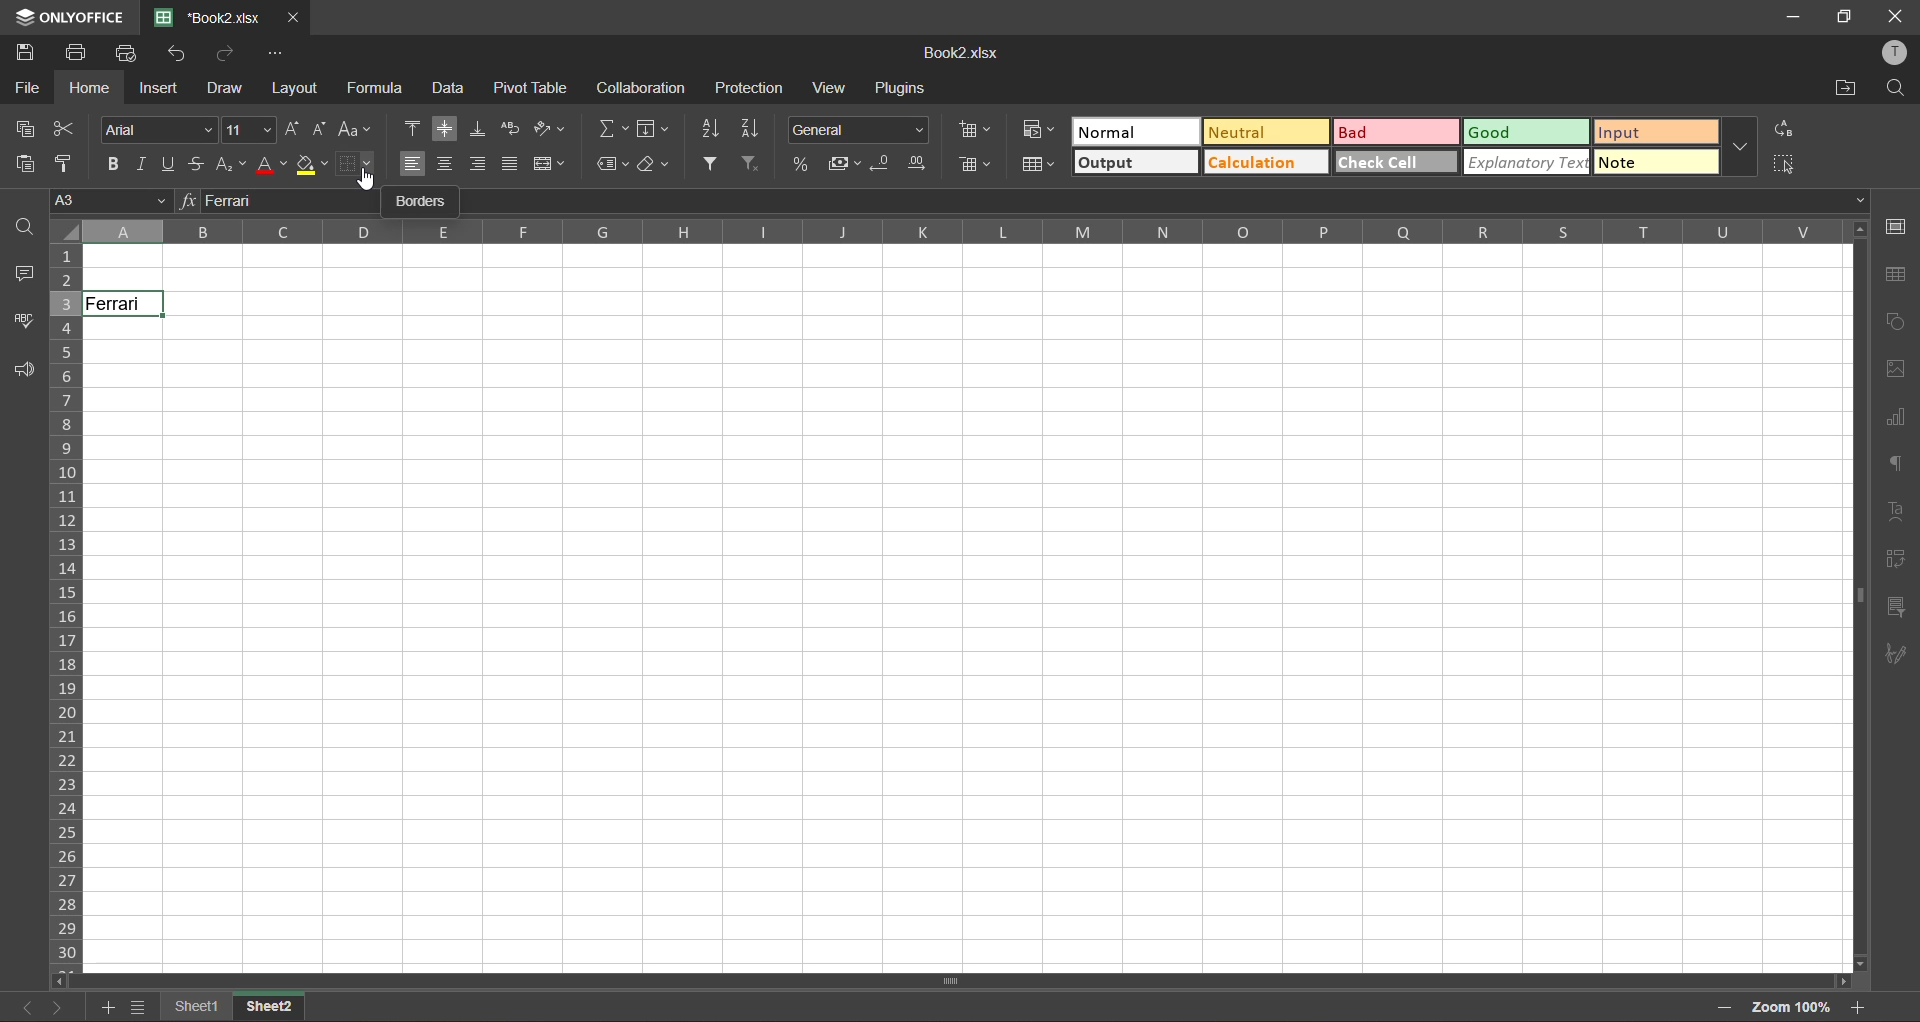 This screenshot has width=1920, height=1022. Describe the element at coordinates (157, 91) in the screenshot. I see `insert` at that location.